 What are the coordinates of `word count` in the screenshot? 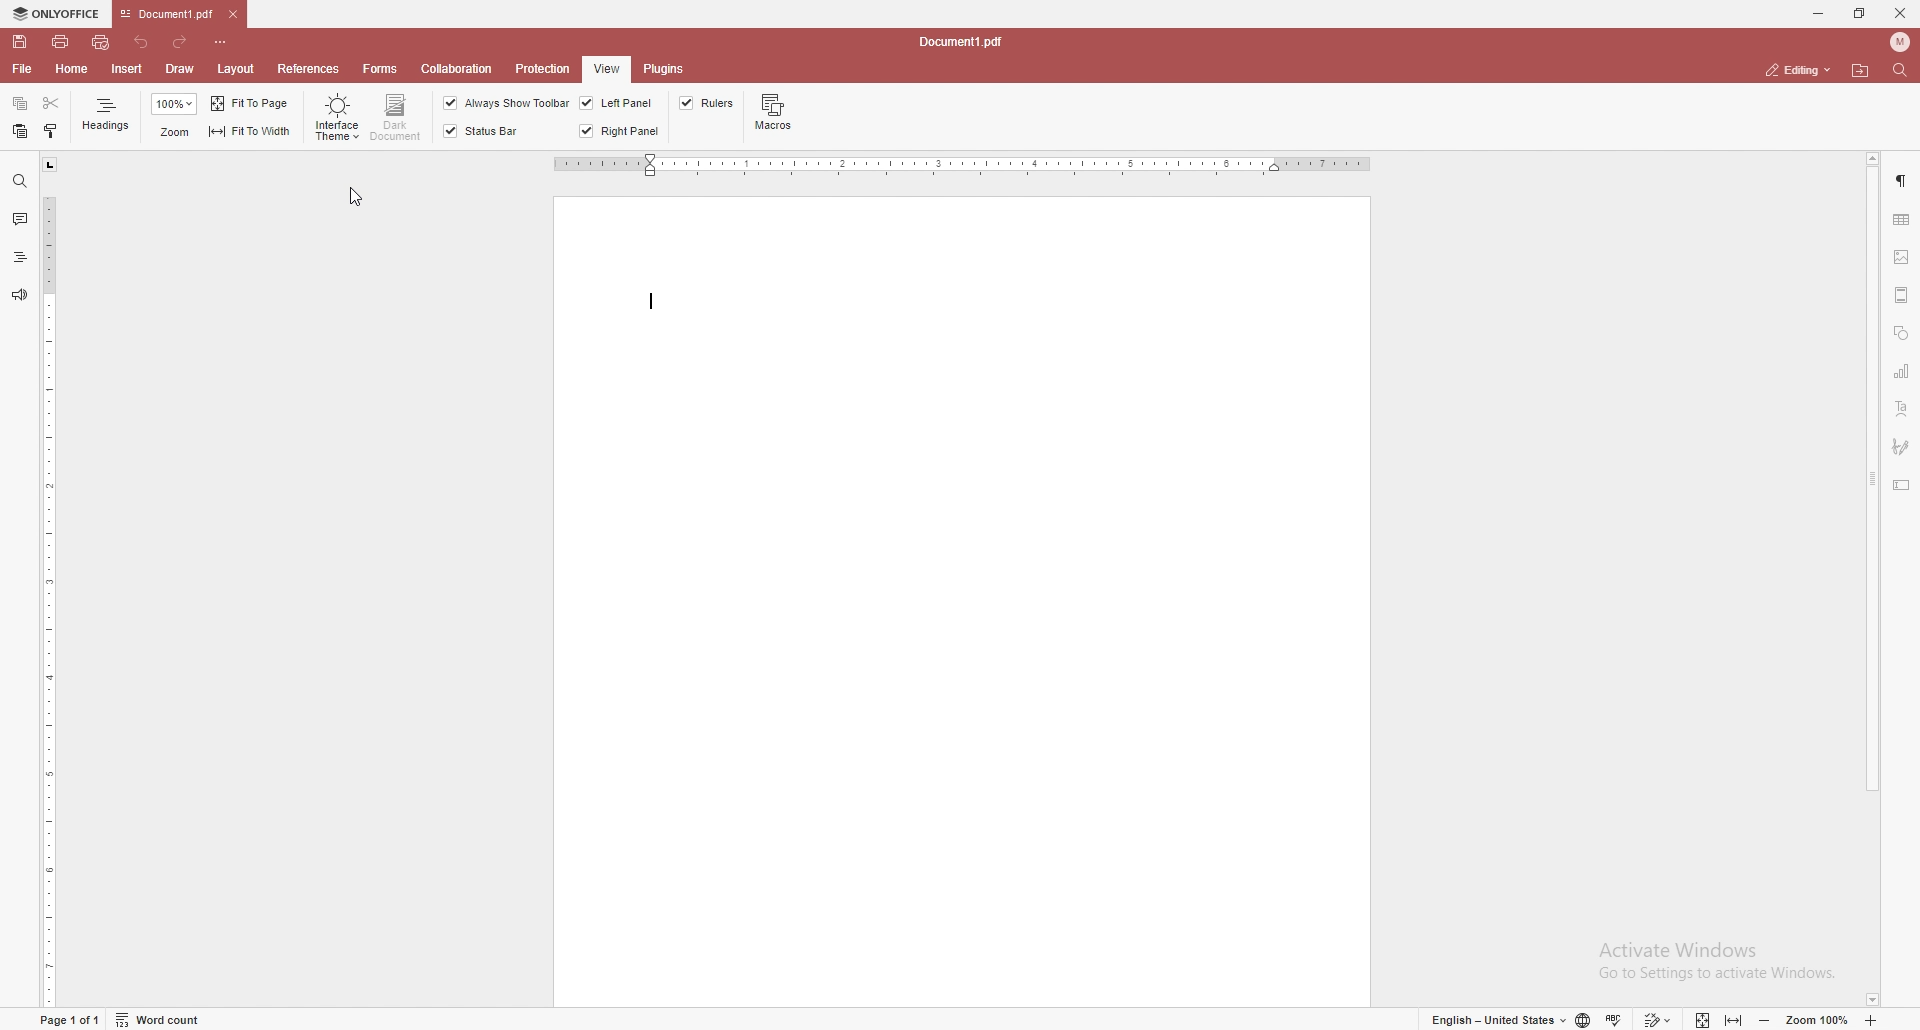 It's located at (162, 1018).